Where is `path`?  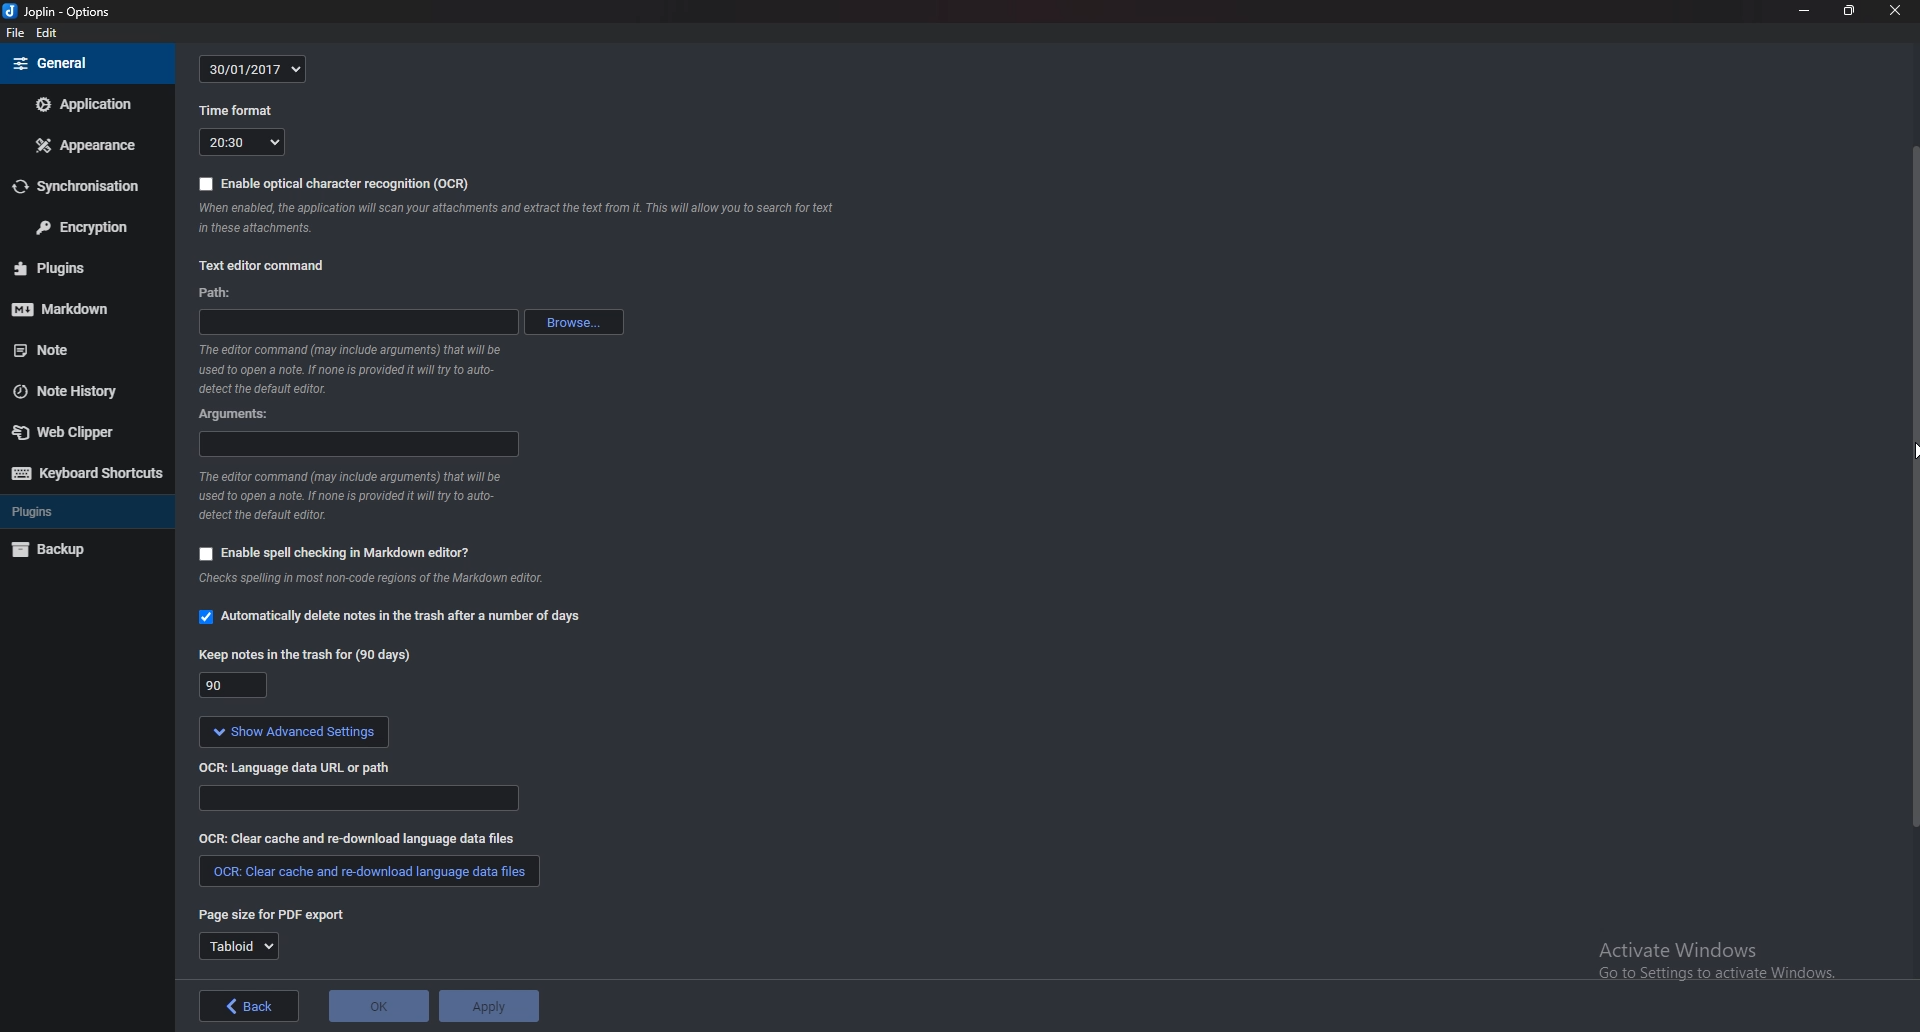
path is located at coordinates (367, 801).